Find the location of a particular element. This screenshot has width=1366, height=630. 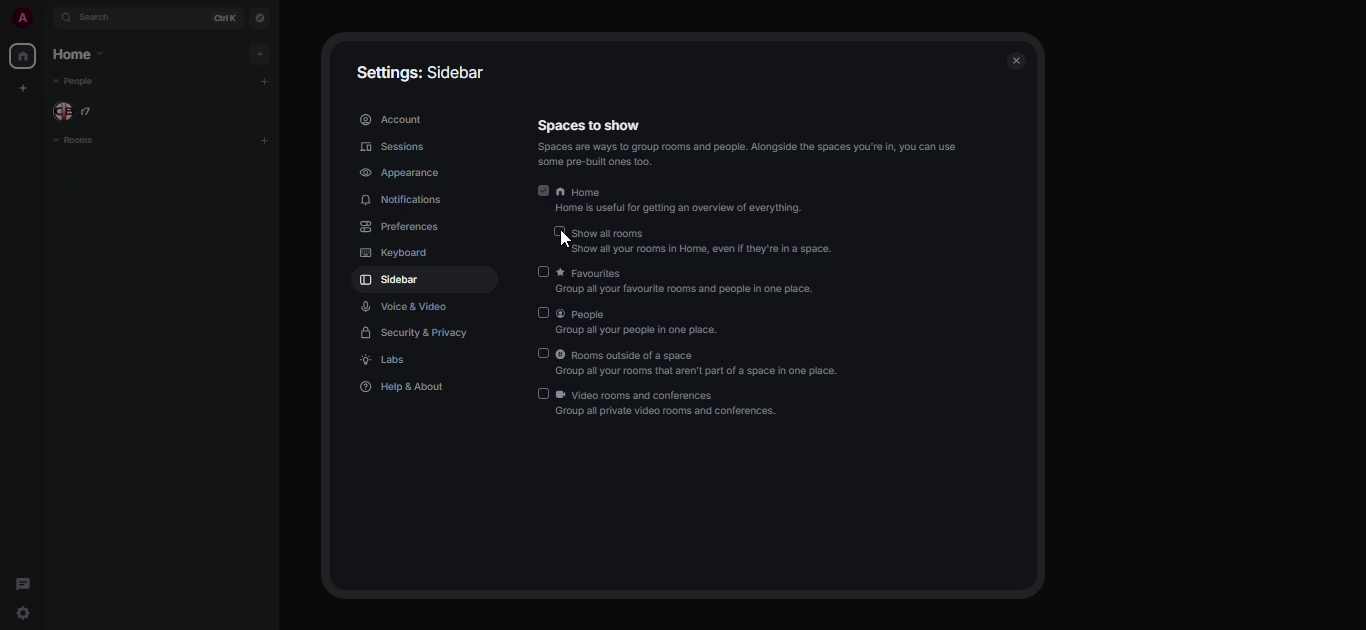

cursor is located at coordinates (556, 240).